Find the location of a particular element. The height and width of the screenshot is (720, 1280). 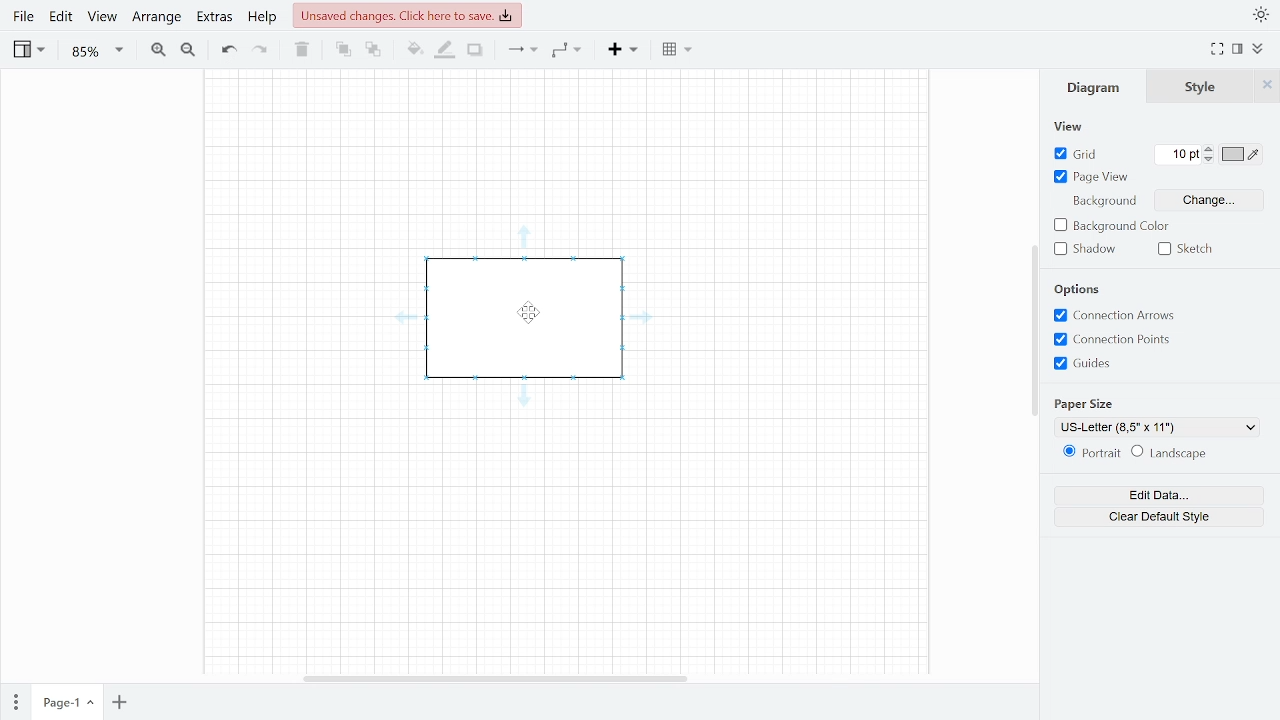

View is located at coordinates (28, 51).